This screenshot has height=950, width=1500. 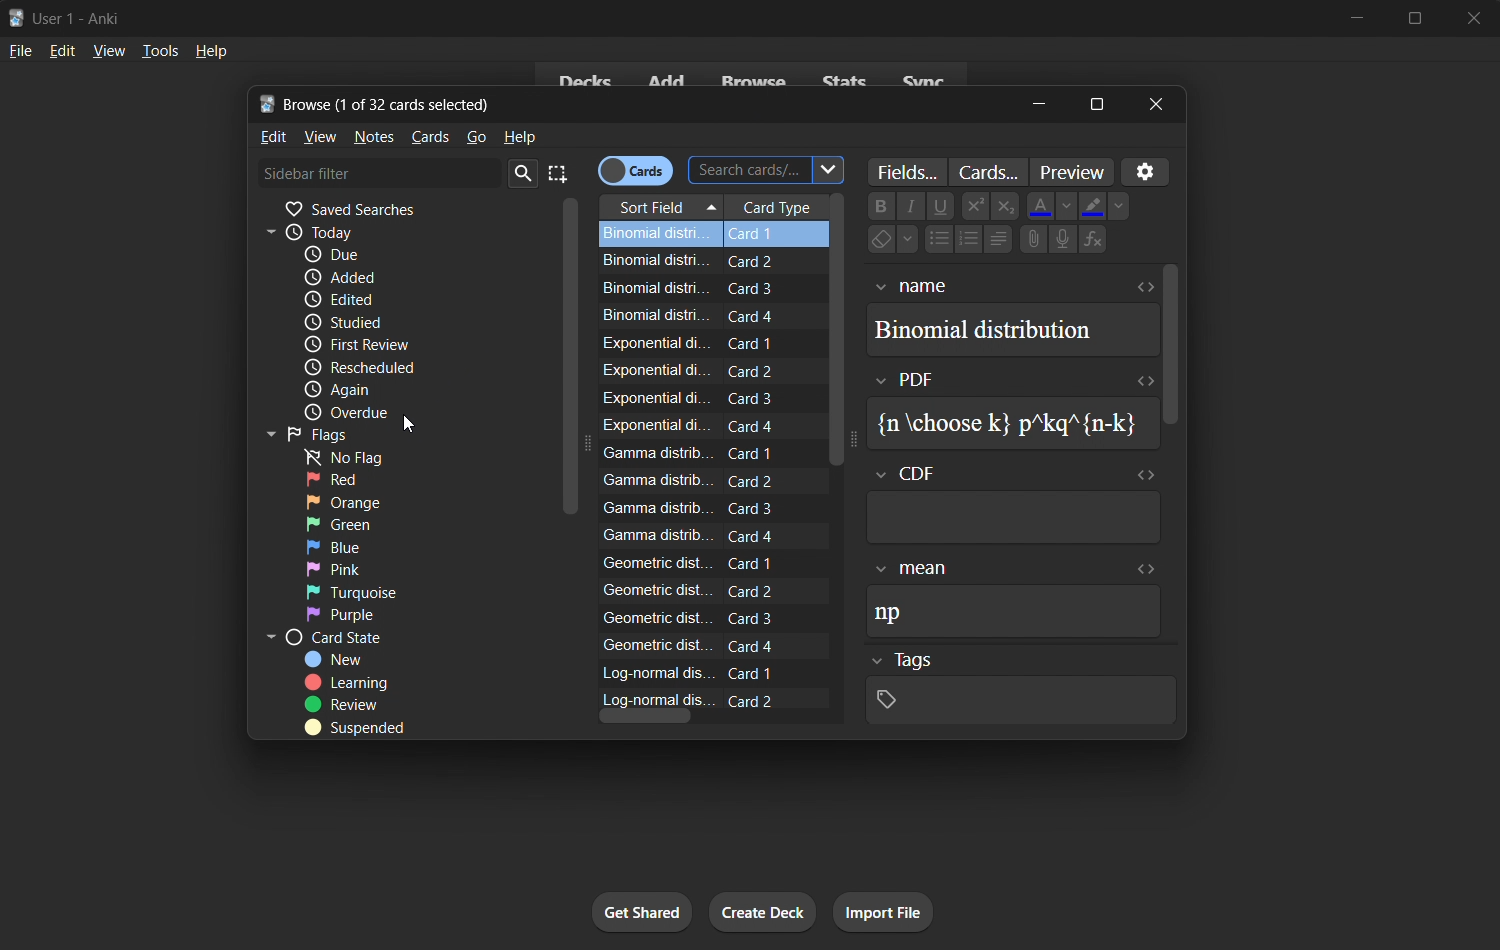 What do you see at coordinates (1040, 203) in the screenshot?
I see `` at bounding box center [1040, 203].